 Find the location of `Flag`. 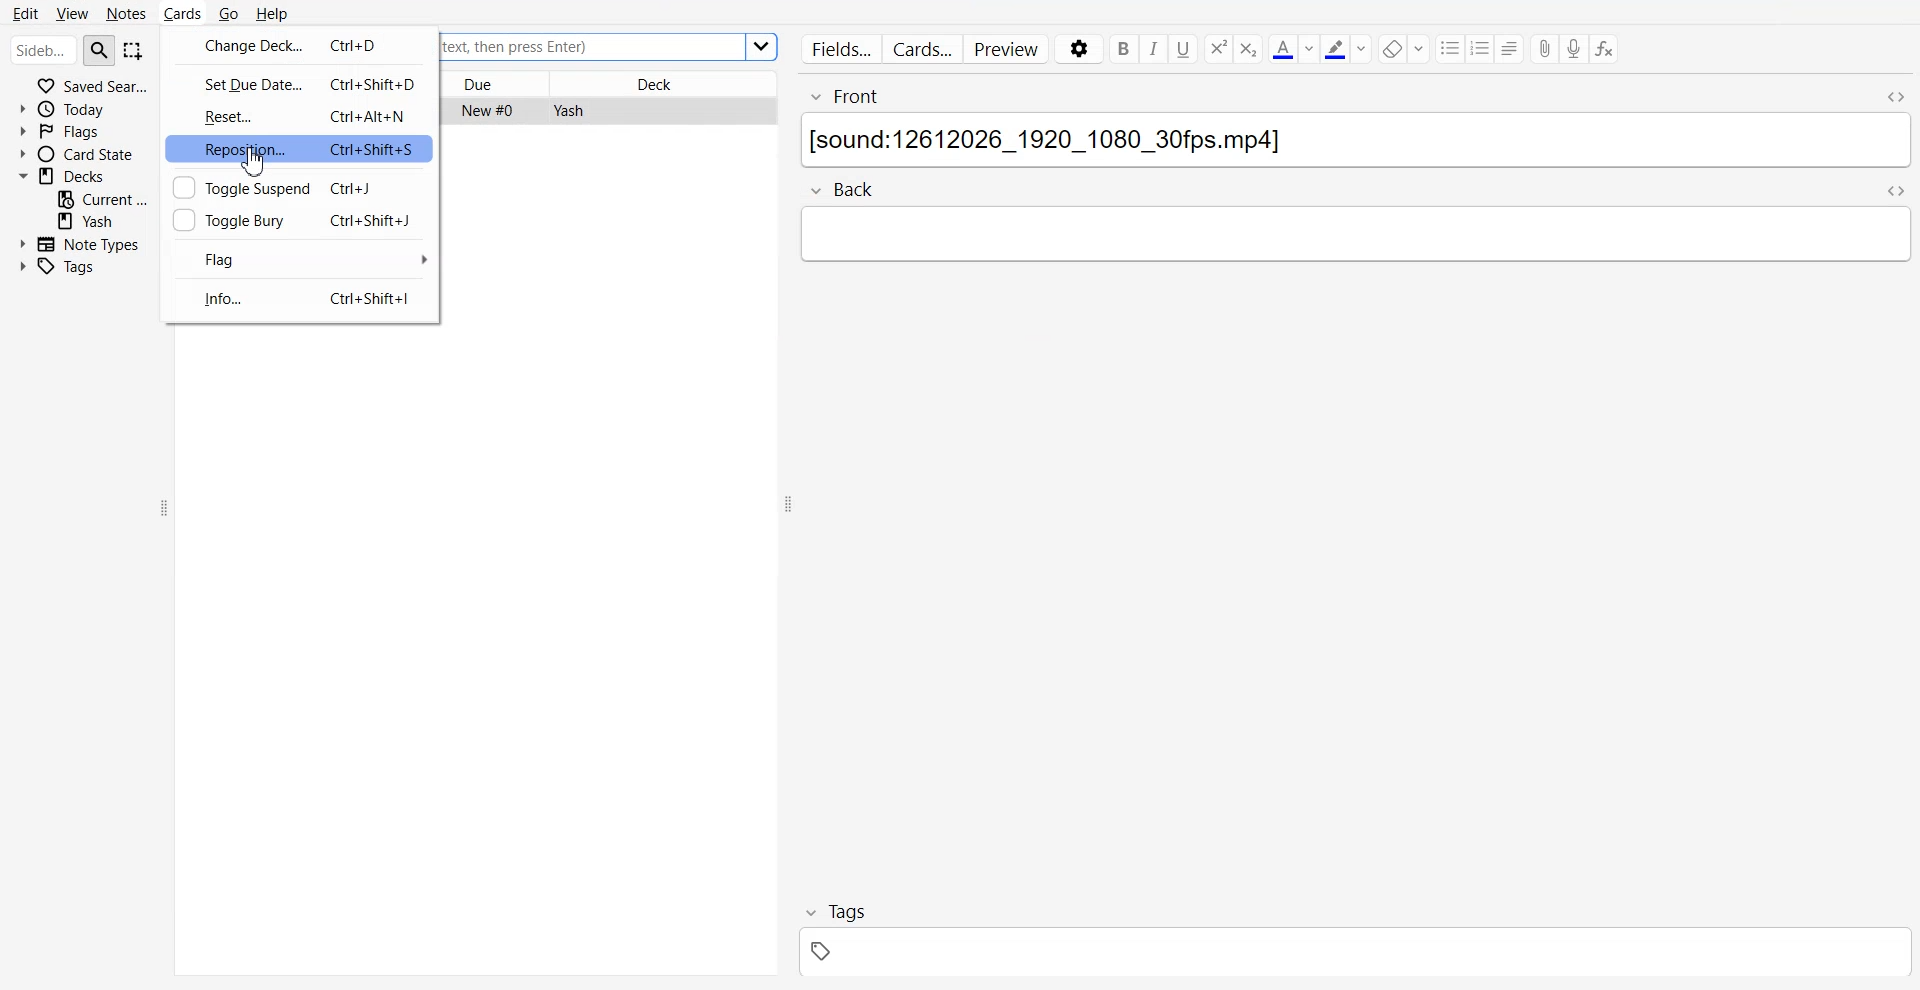

Flag is located at coordinates (299, 258).